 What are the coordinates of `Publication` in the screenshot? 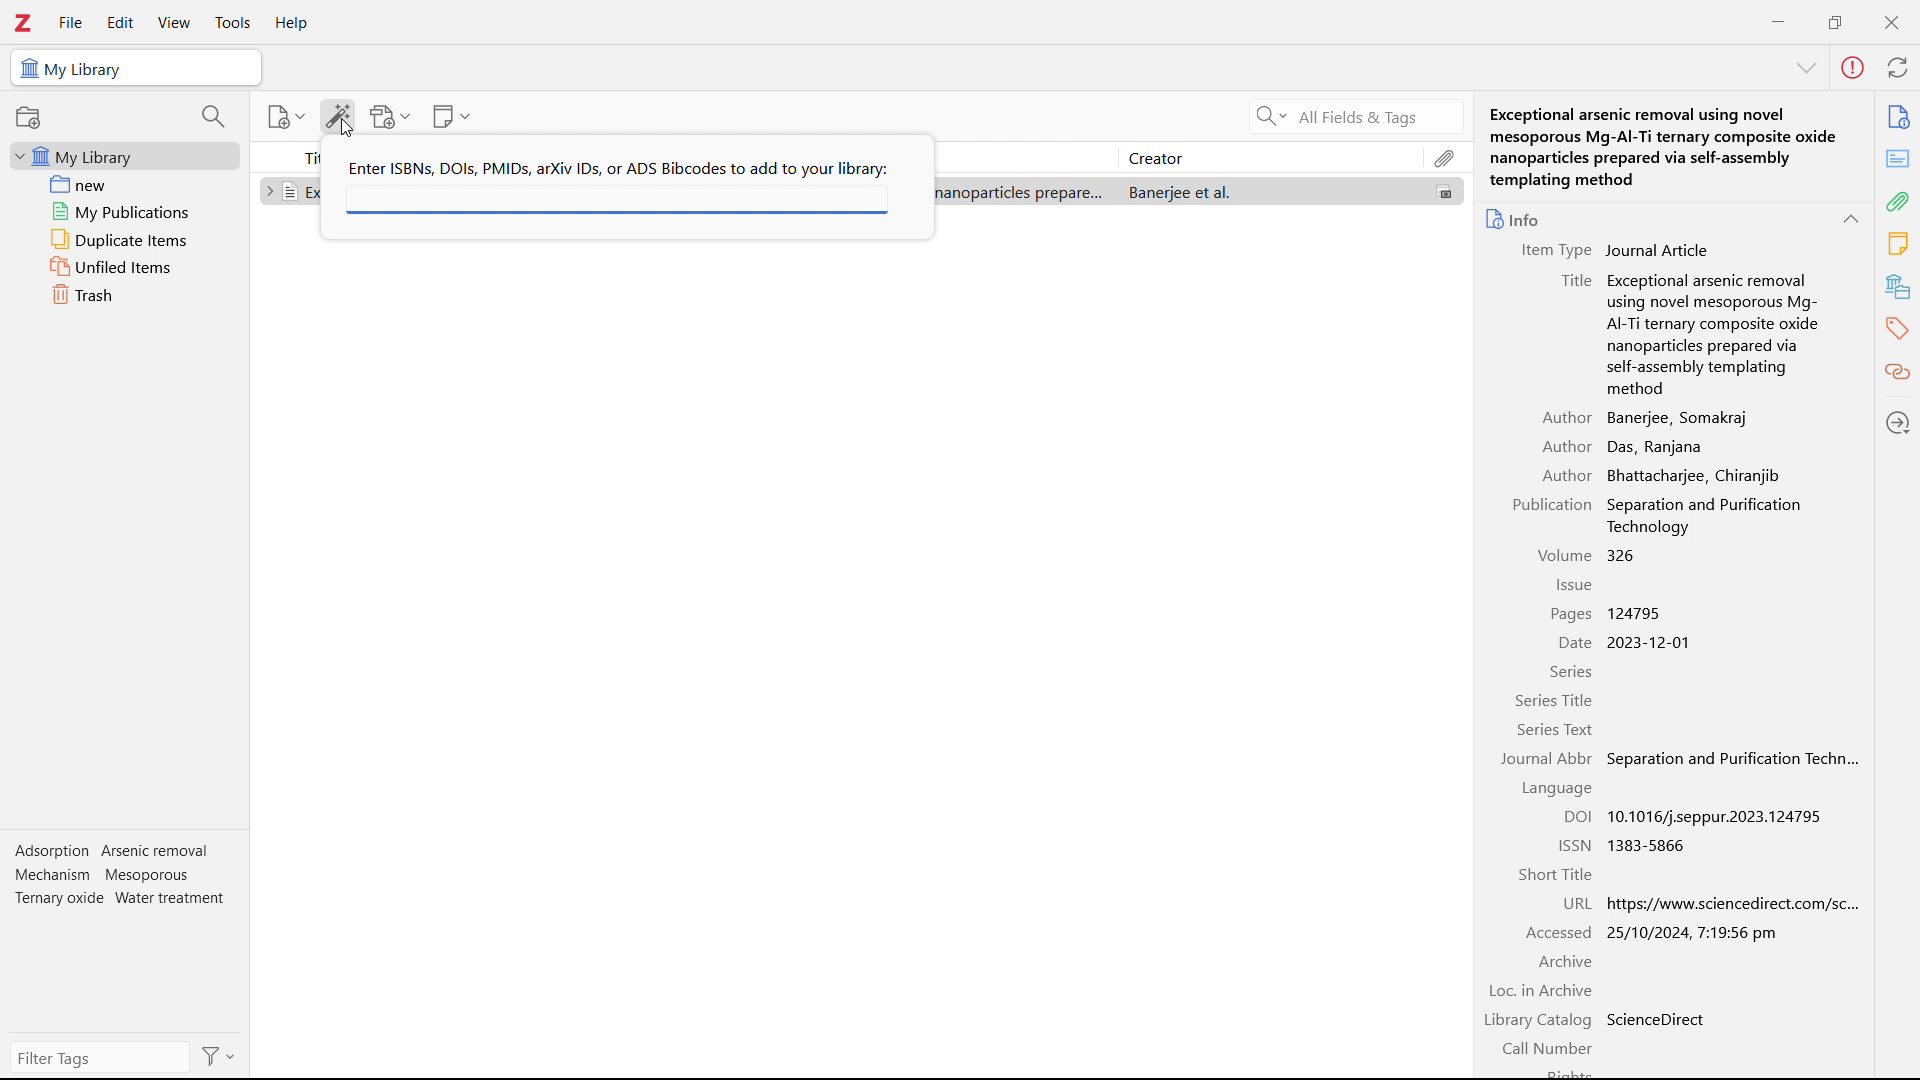 It's located at (1554, 505).